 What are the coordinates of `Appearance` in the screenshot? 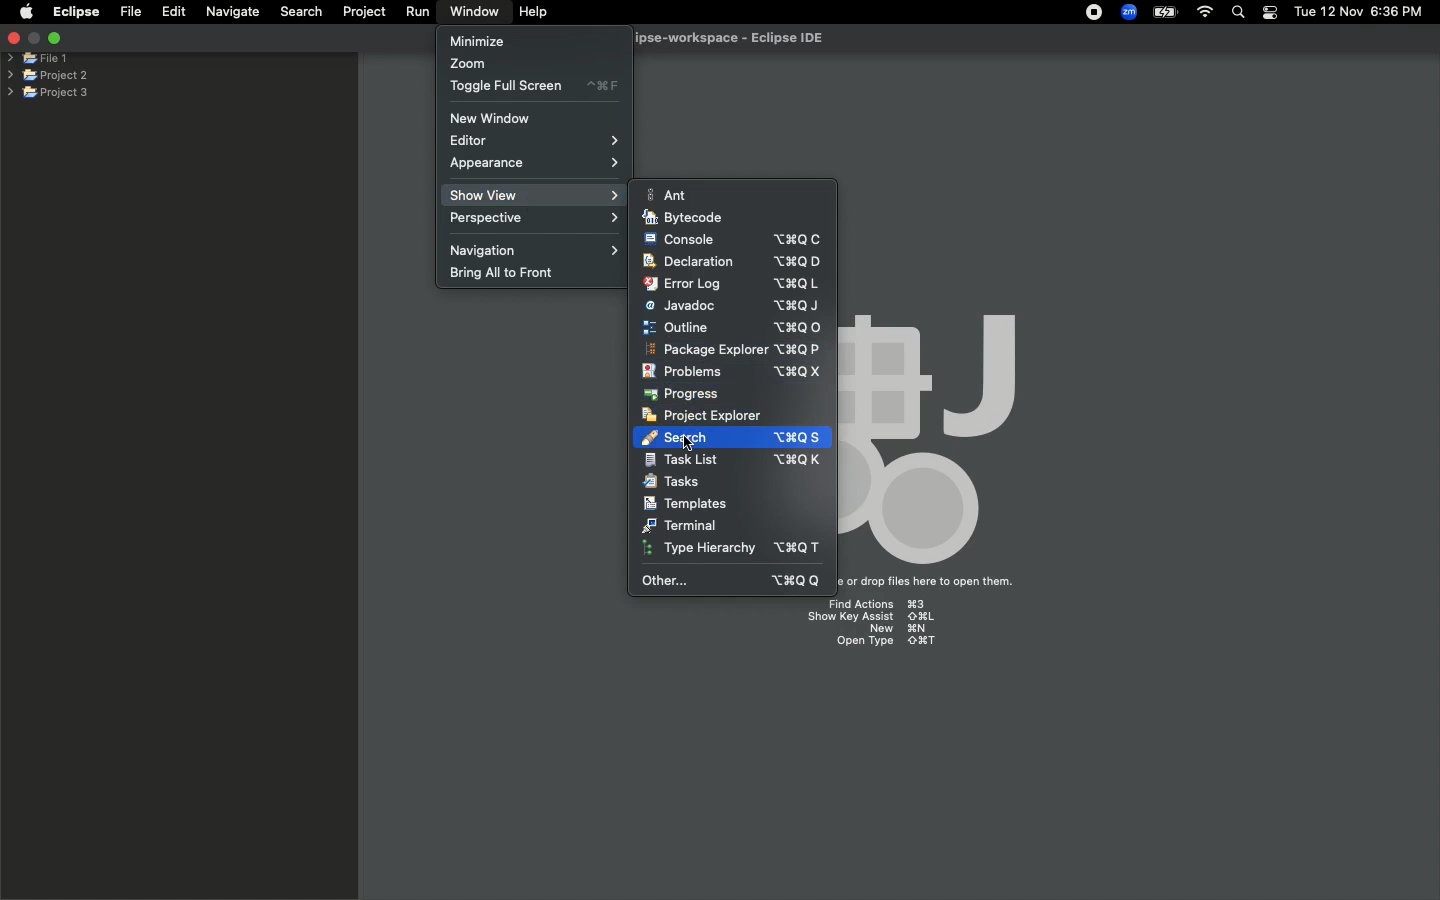 It's located at (535, 165).